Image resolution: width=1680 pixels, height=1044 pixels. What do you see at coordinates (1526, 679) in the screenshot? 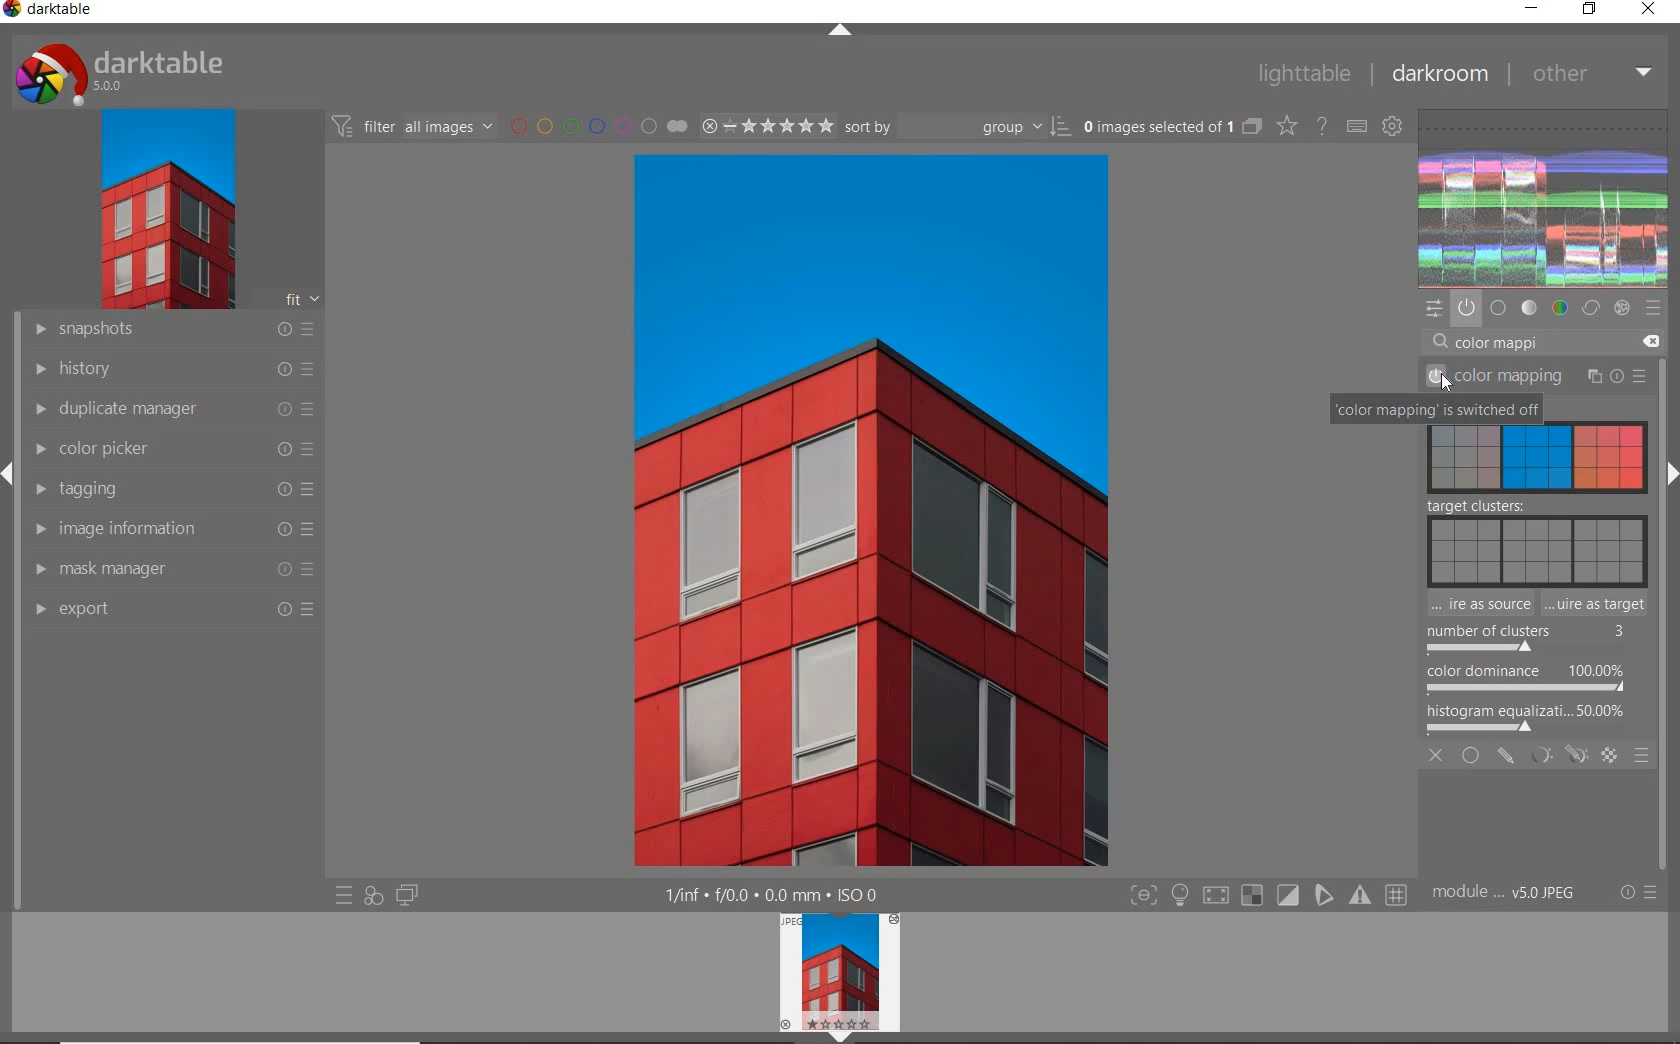
I see `COLOR DOMINANCE` at bounding box center [1526, 679].